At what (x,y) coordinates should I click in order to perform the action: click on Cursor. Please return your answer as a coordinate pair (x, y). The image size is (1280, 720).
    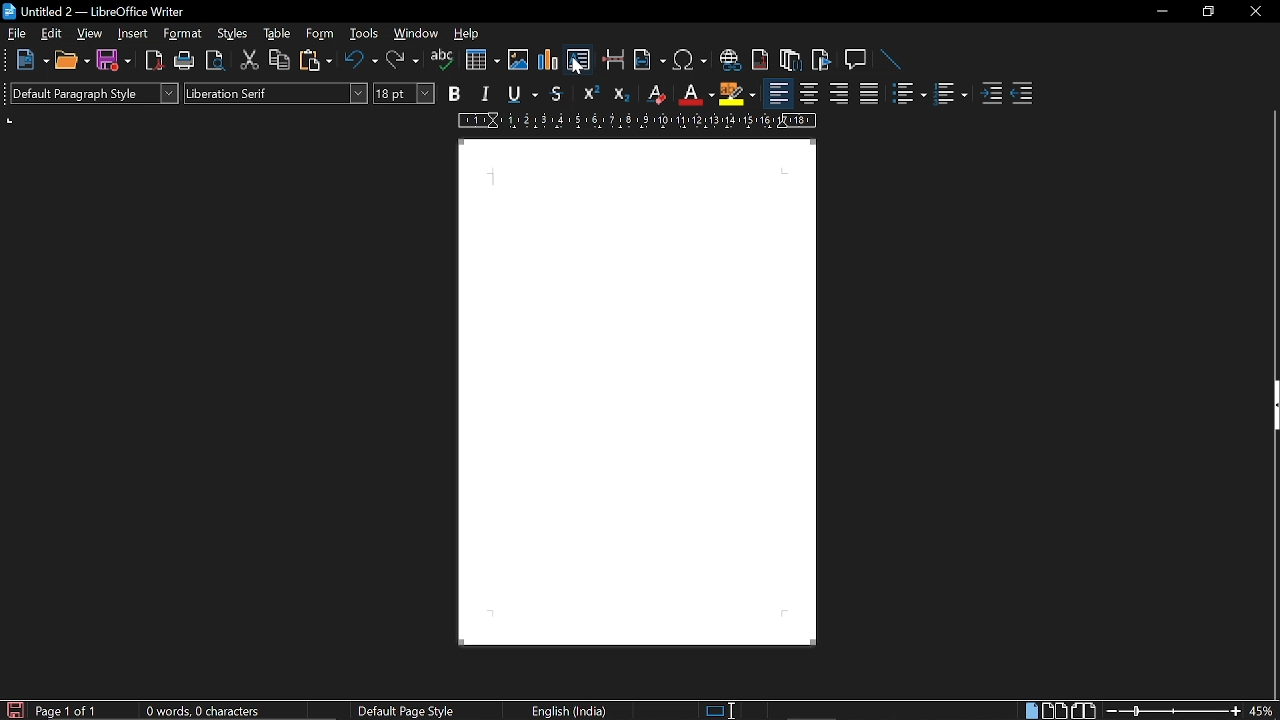
    Looking at the image, I should click on (577, 67).